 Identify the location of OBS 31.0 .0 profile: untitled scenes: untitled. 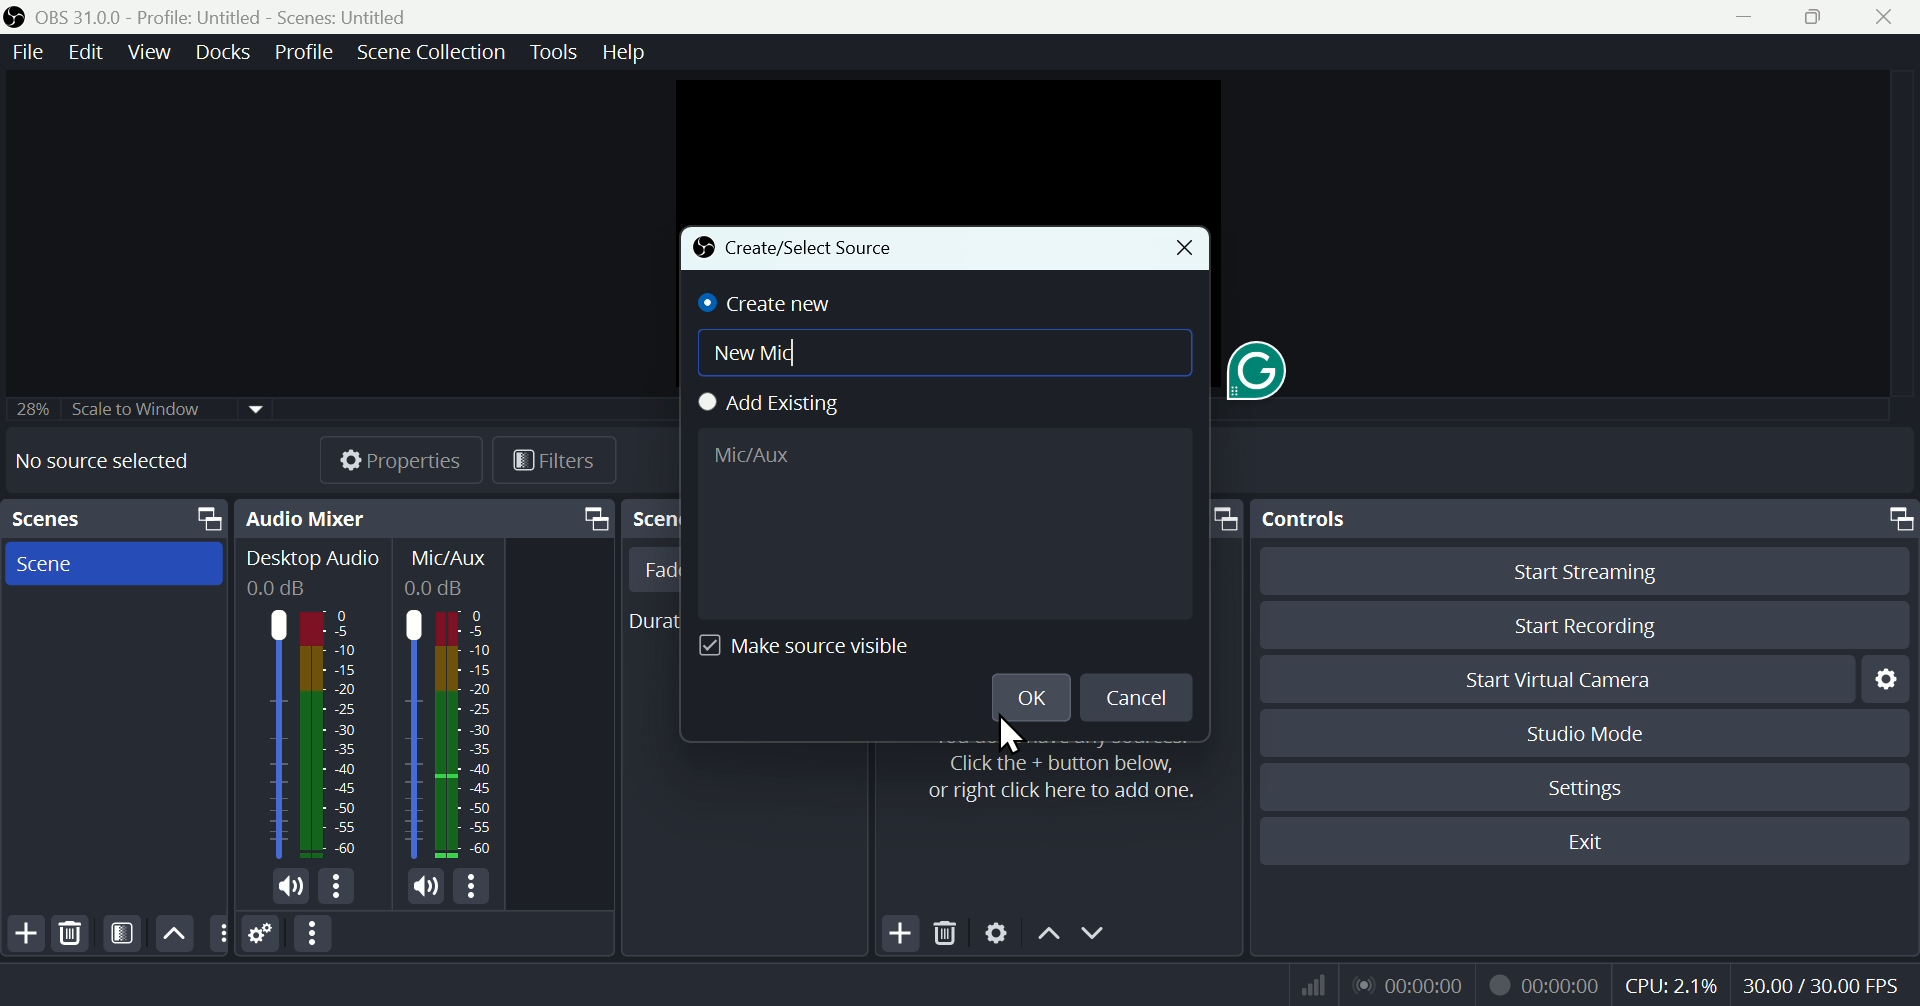
(234, 17).